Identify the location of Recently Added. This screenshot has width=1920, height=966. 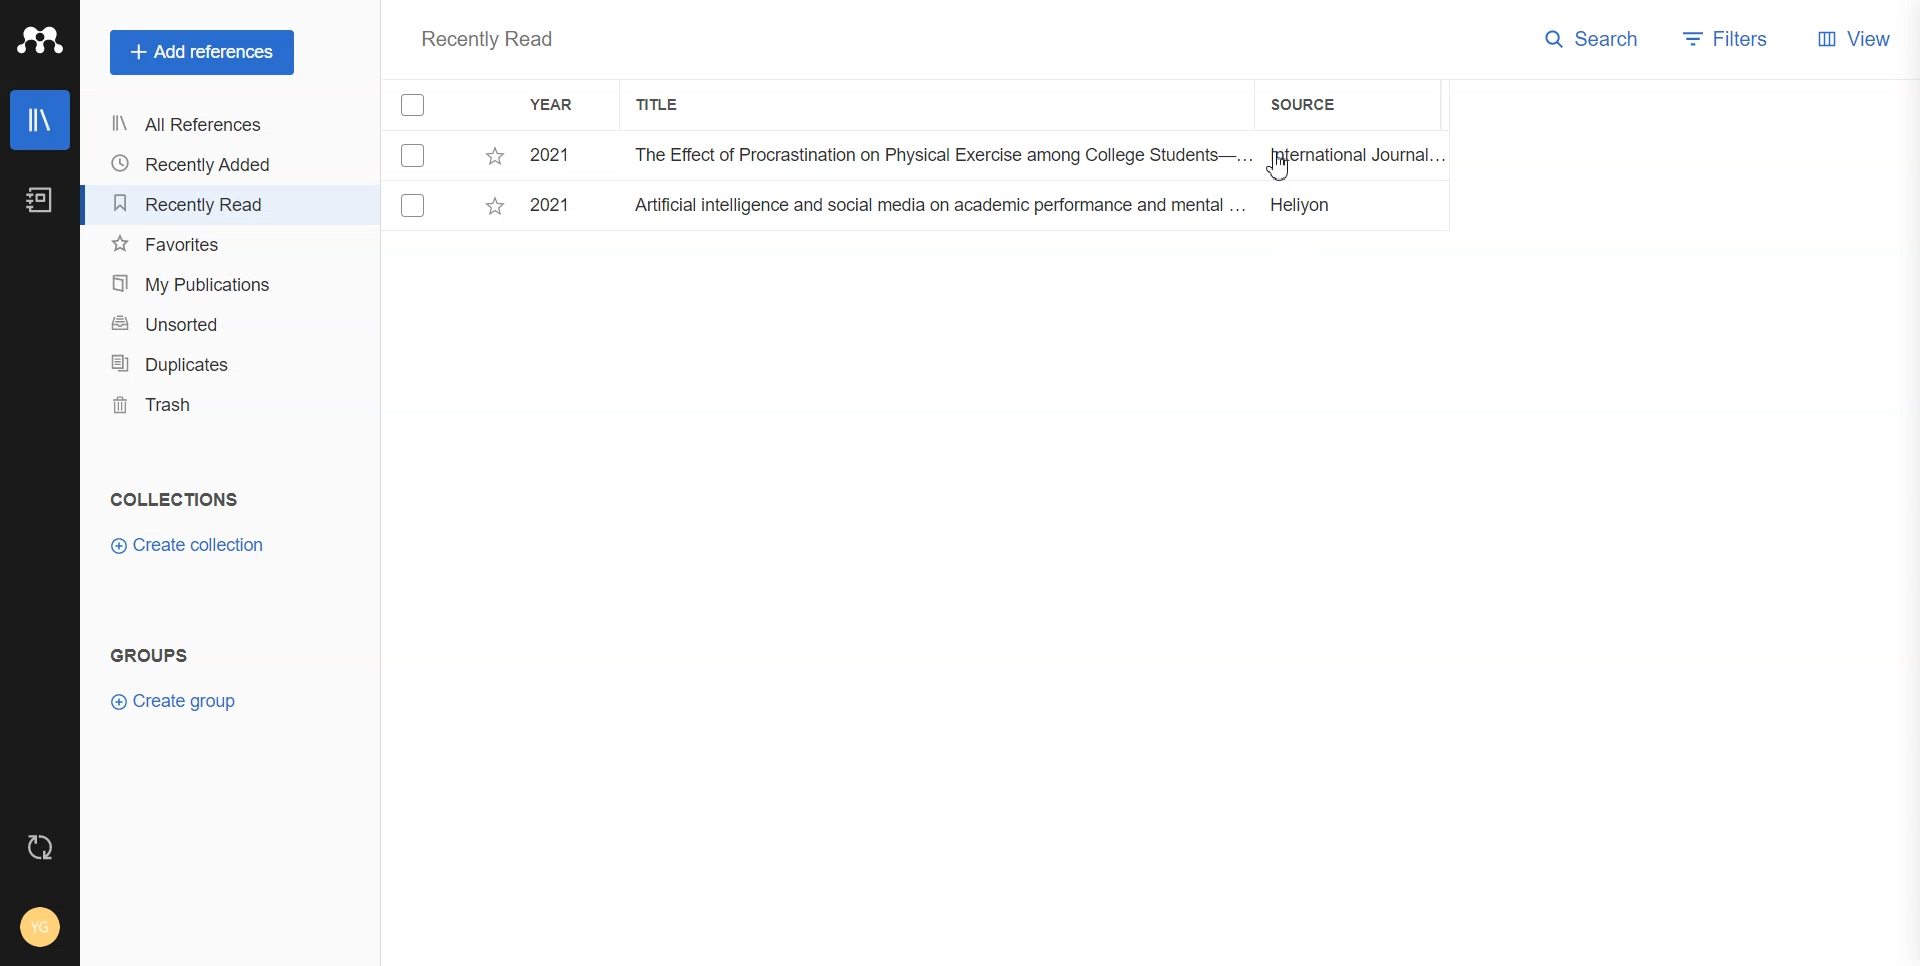
(195, 164).